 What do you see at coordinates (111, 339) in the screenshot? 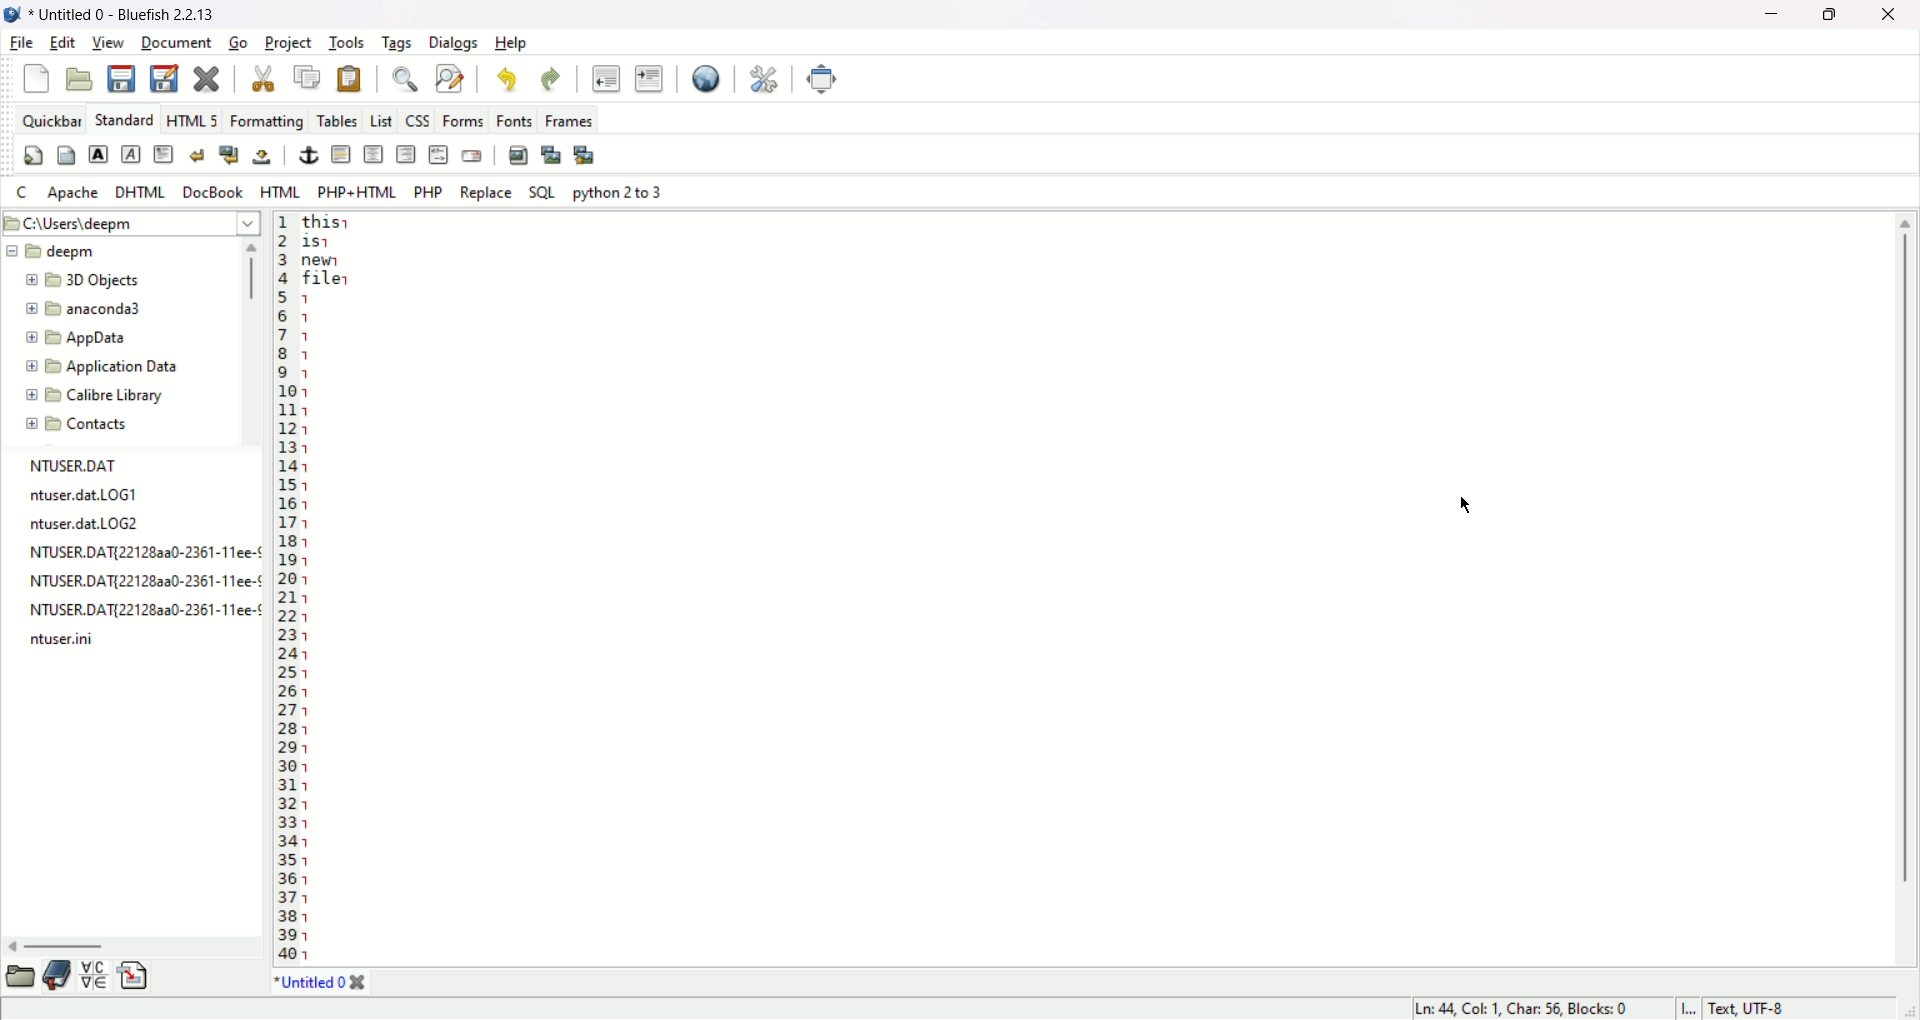
I see `Folder name` at bounding box center [111, 339].